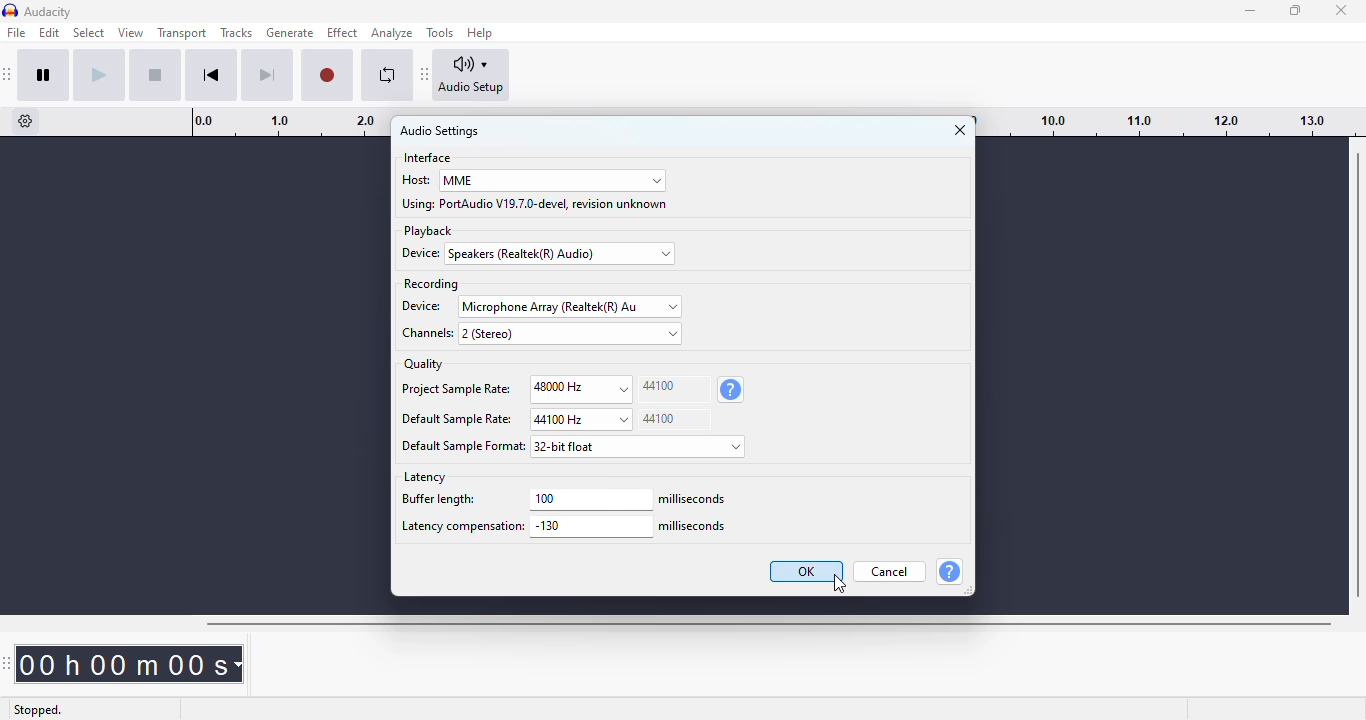 The width and height of the screenshot is (1366, 720). I want to click on minimize, so click(1251, 11).